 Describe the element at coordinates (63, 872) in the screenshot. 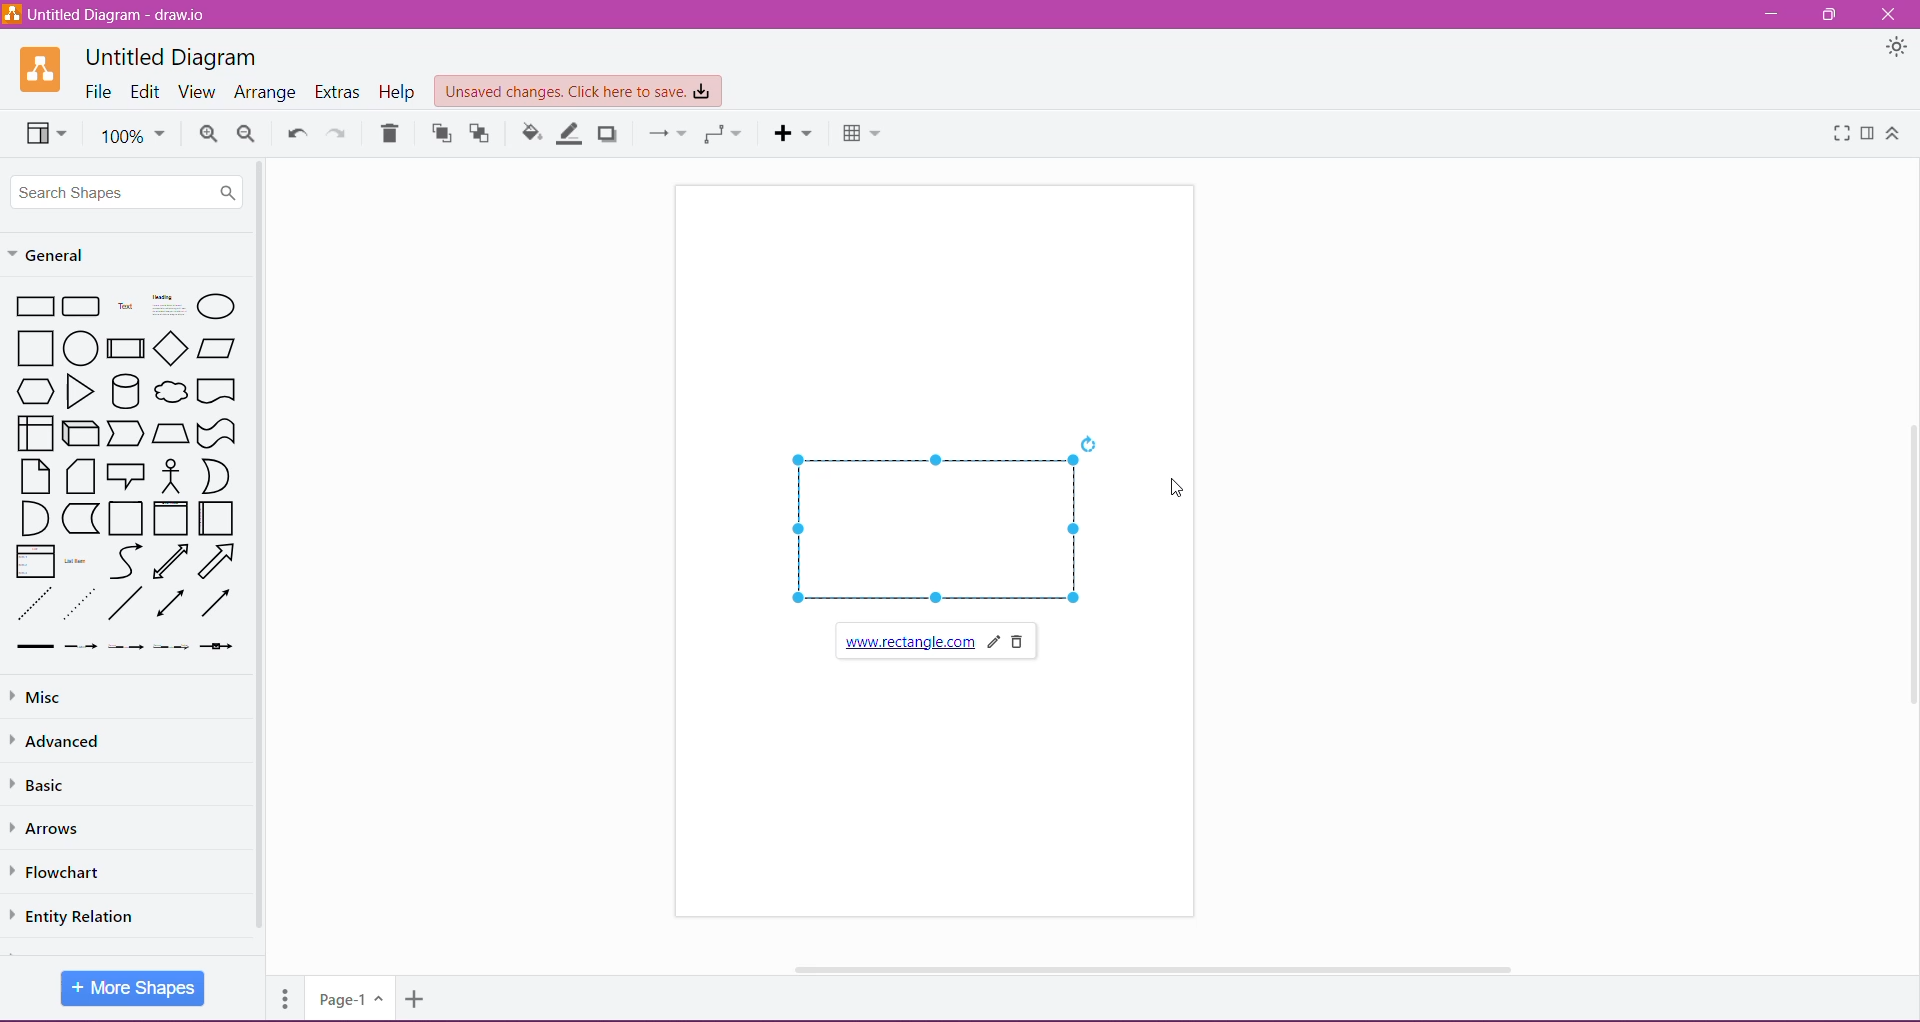

I see `Flowchart` at that location.